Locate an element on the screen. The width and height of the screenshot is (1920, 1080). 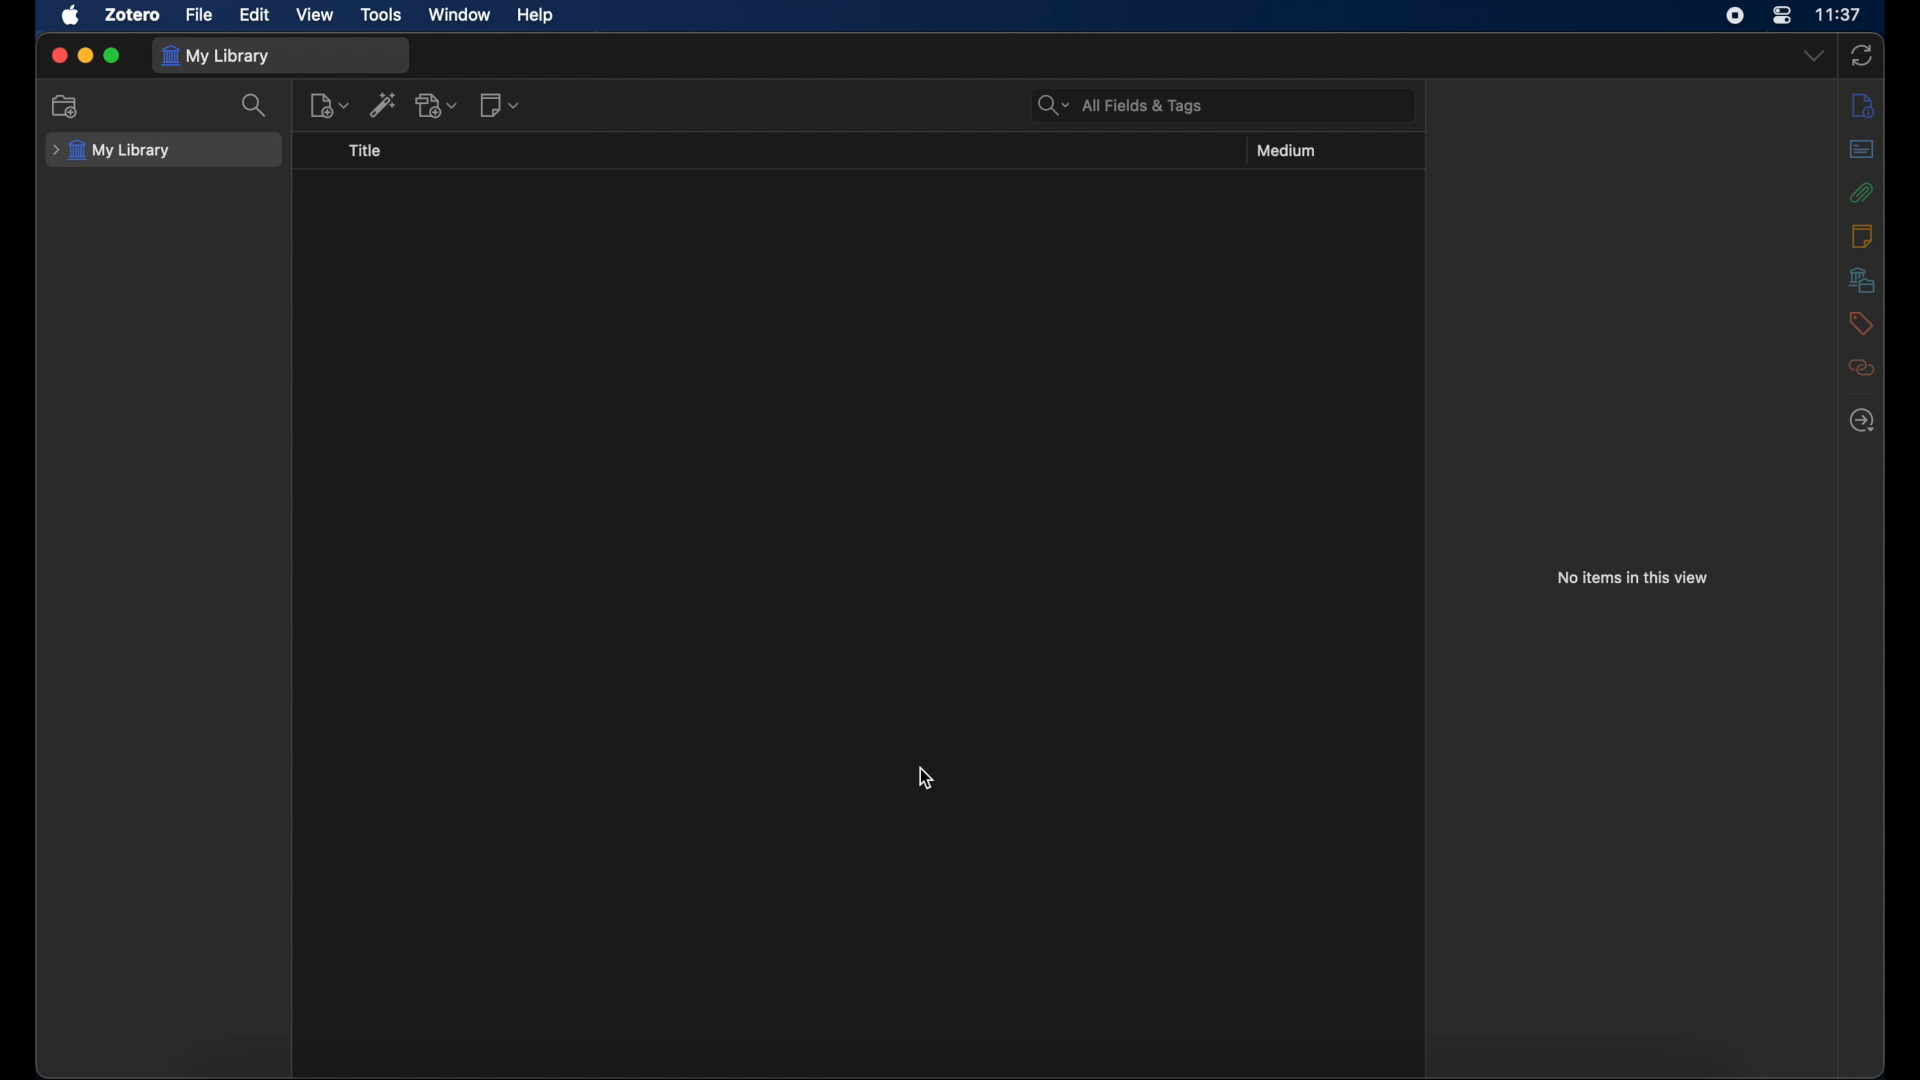
related is located at coordinates (1862, 368).